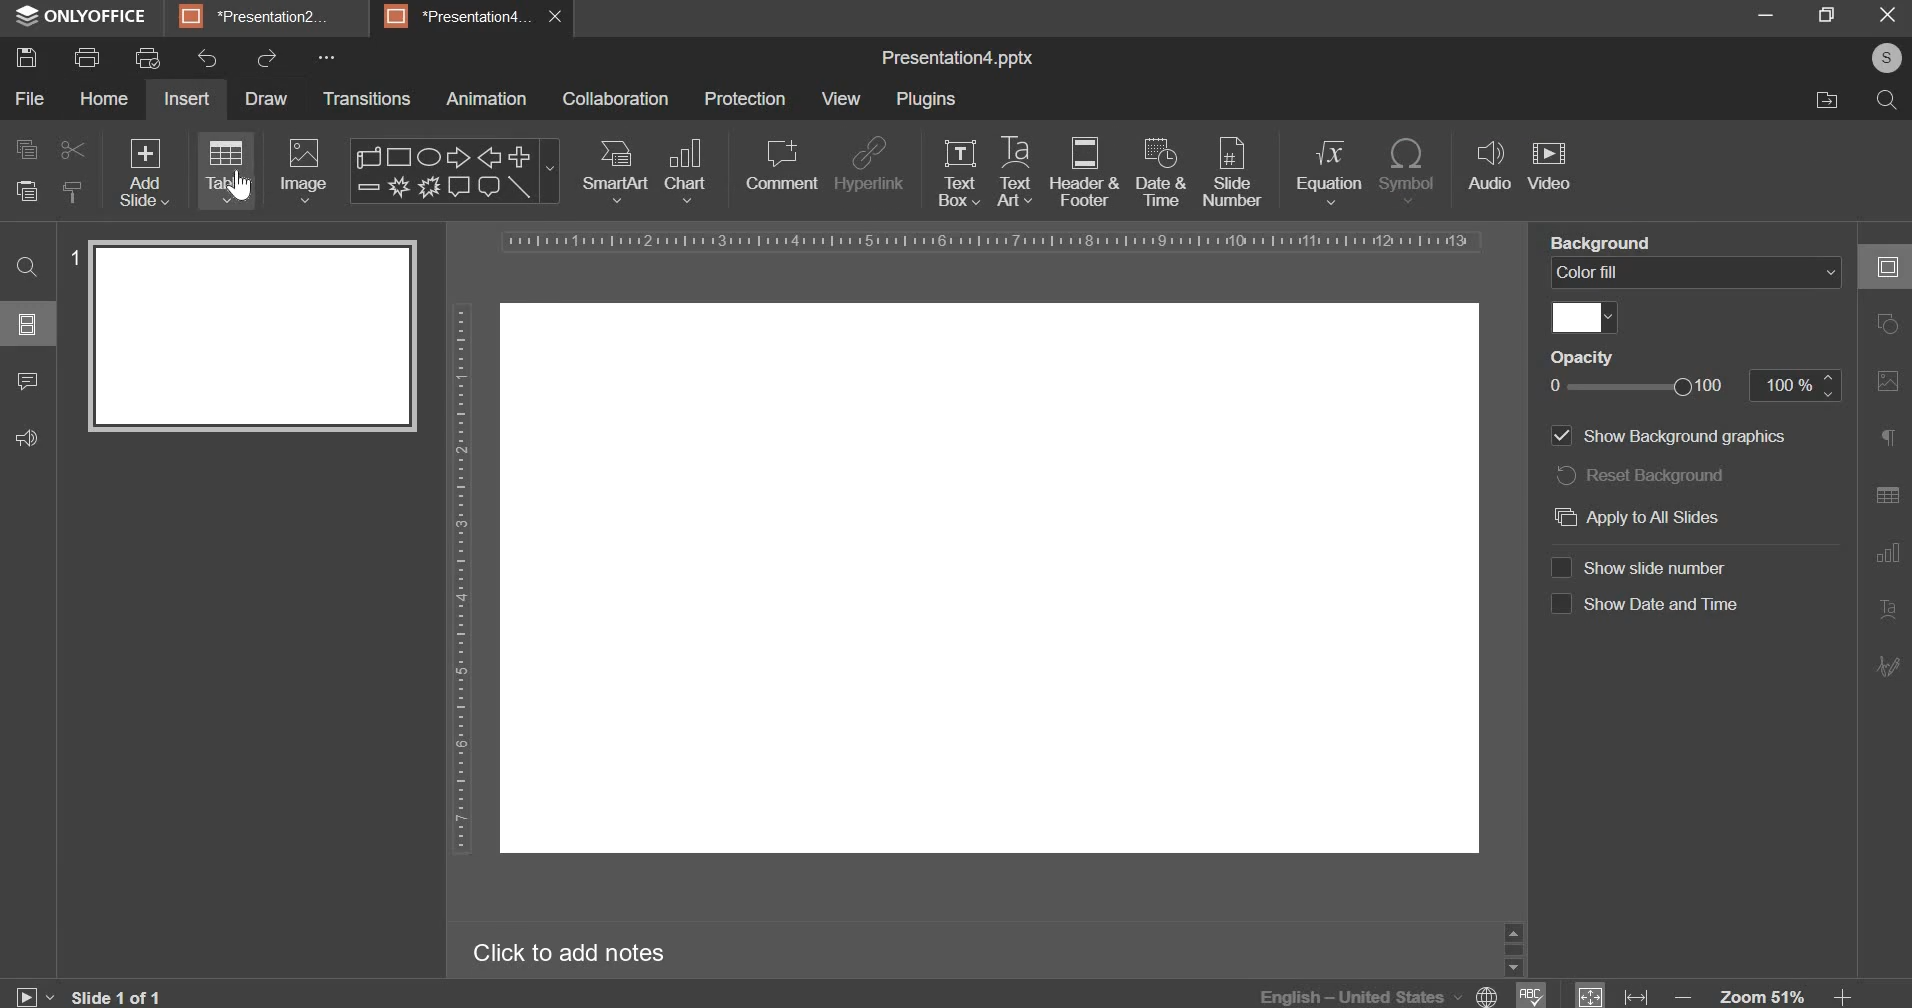 Image resolution: width=1912 pixels, height=1008 pixels. I want to click on cut, so click(69, 151).